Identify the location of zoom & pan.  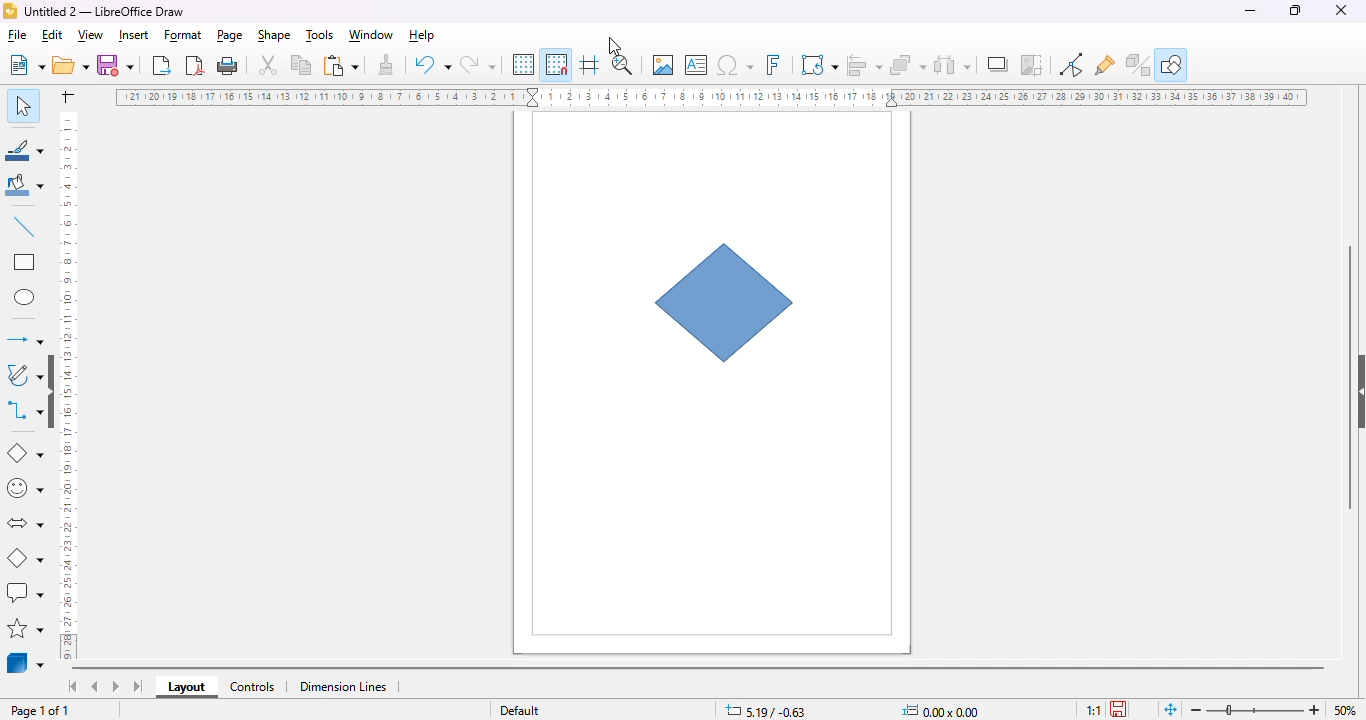
(623, 65).